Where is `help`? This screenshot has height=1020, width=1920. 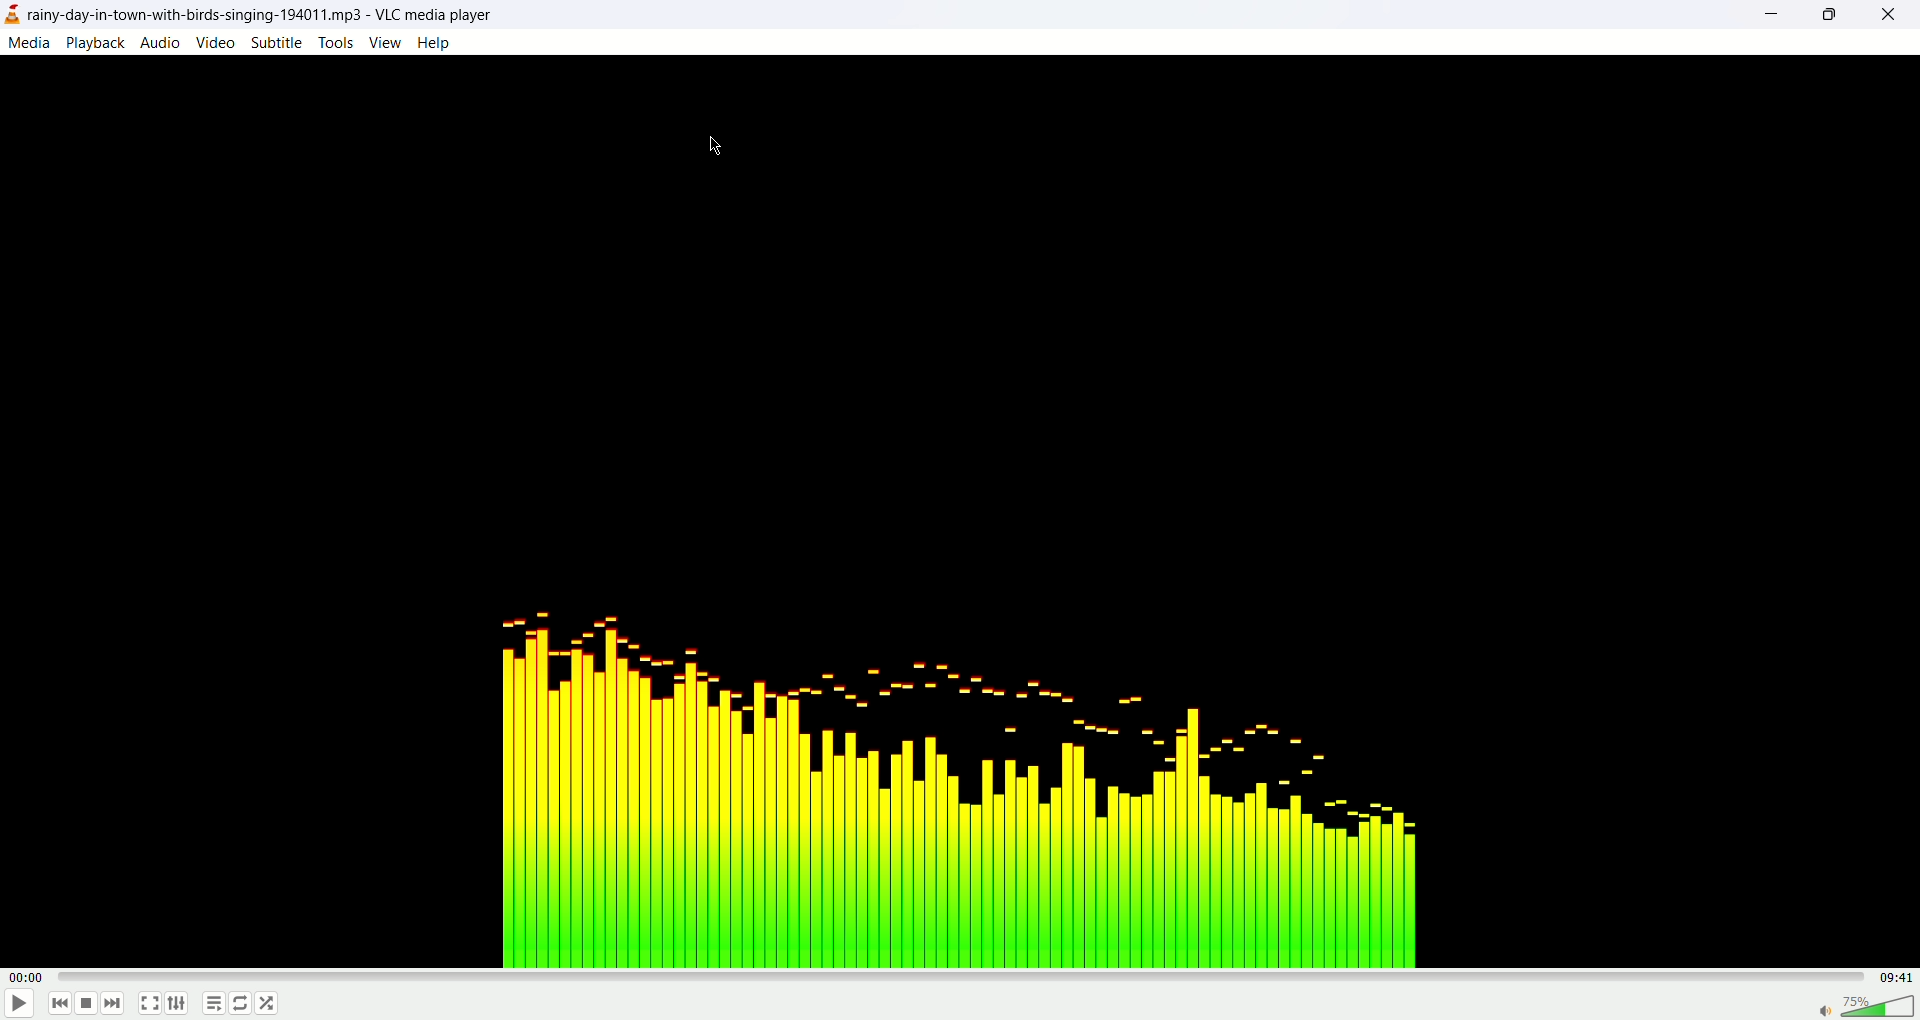
help is located at coordinates (434, 43).